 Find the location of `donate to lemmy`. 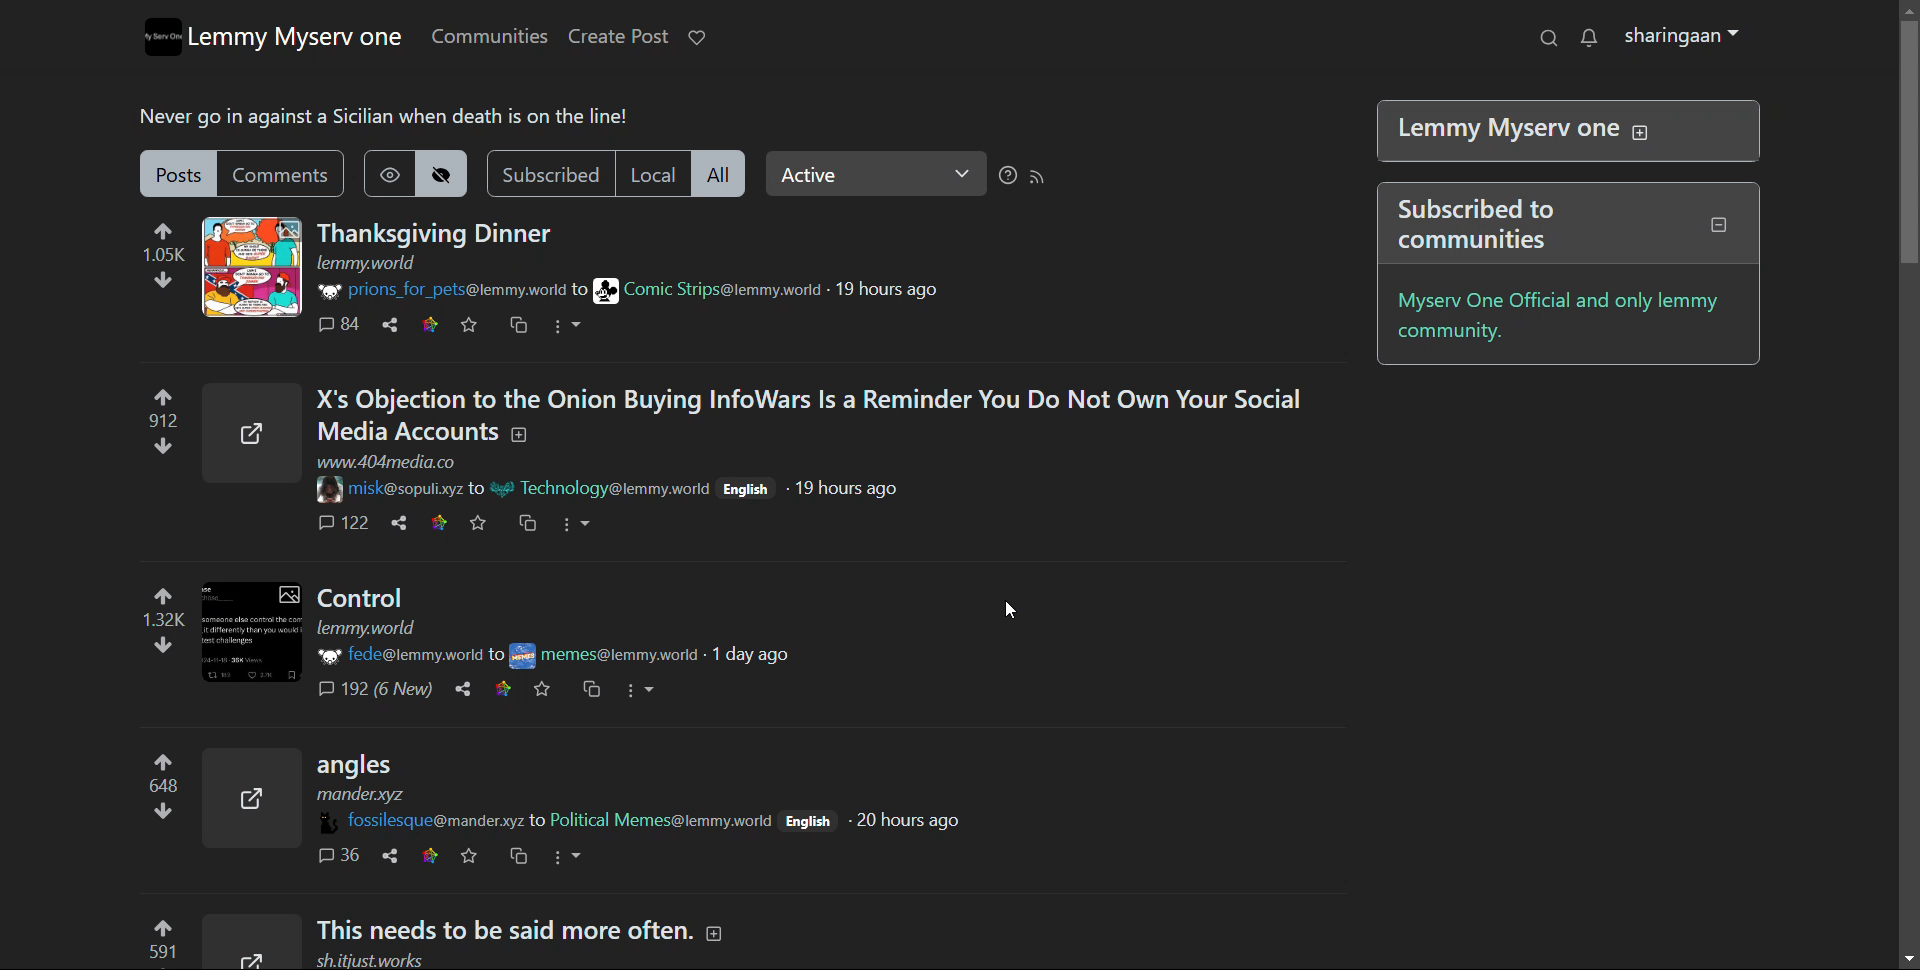

donate to lemmy is located at coordinates (697, 38).